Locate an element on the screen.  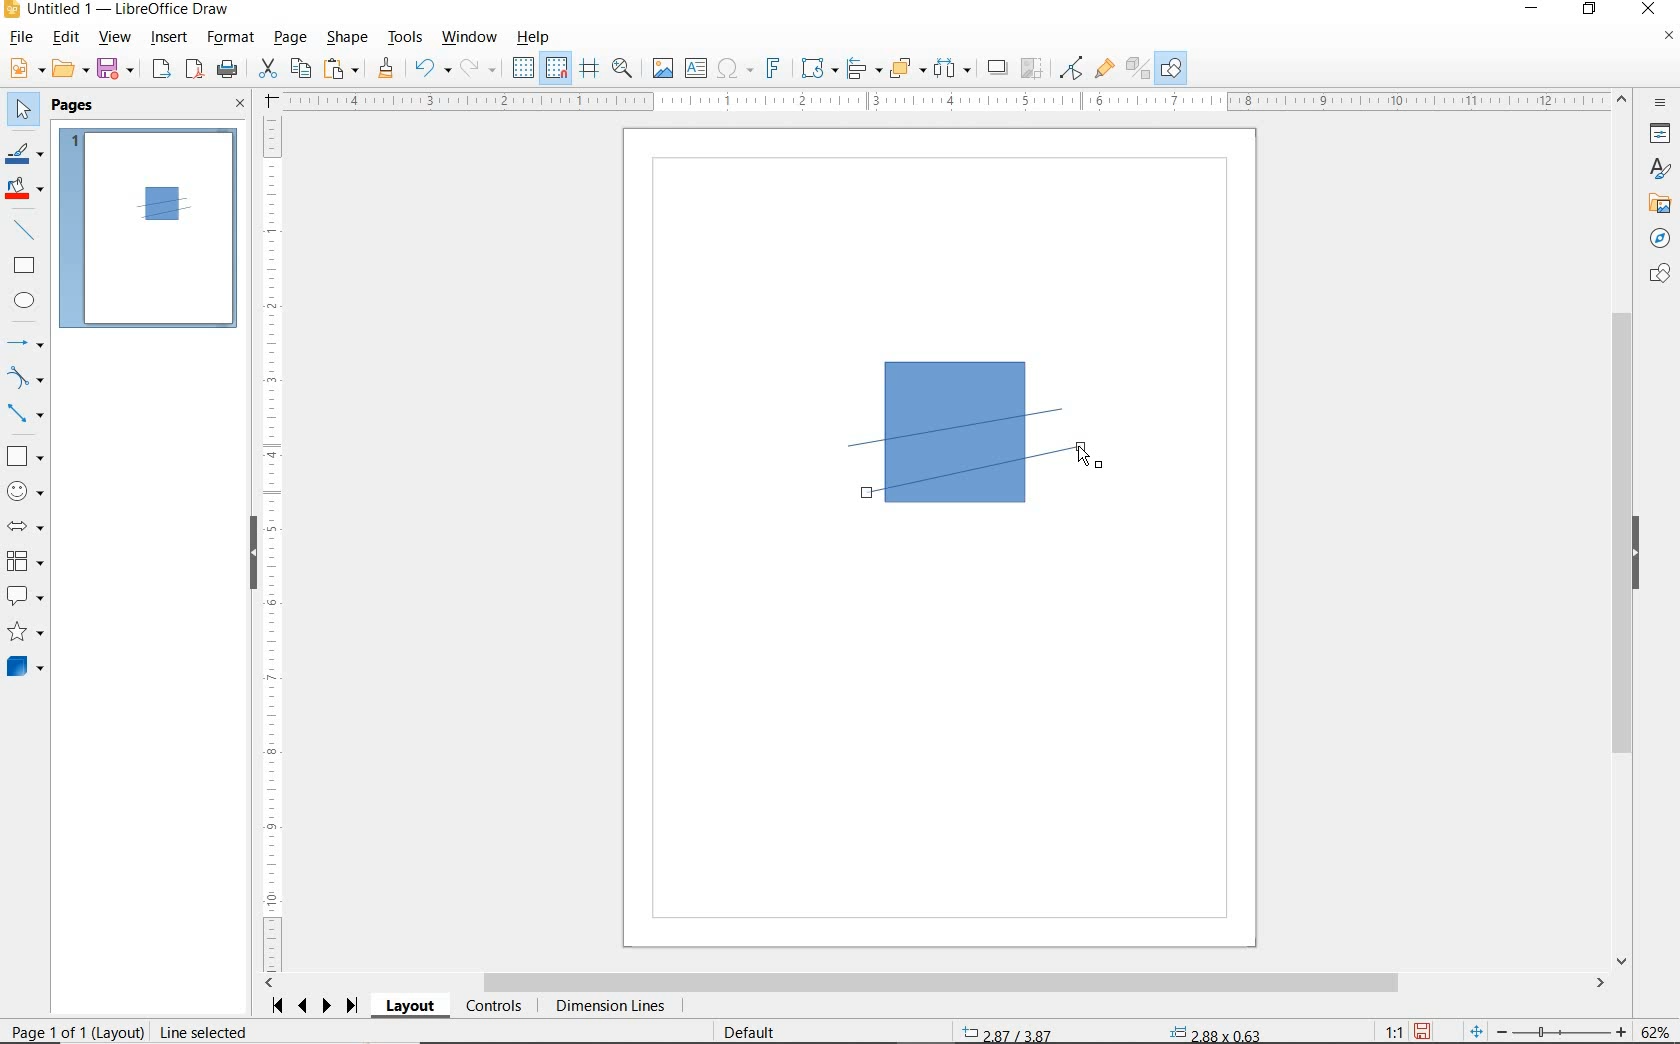
HIDE is located at coordinates (253, 555).